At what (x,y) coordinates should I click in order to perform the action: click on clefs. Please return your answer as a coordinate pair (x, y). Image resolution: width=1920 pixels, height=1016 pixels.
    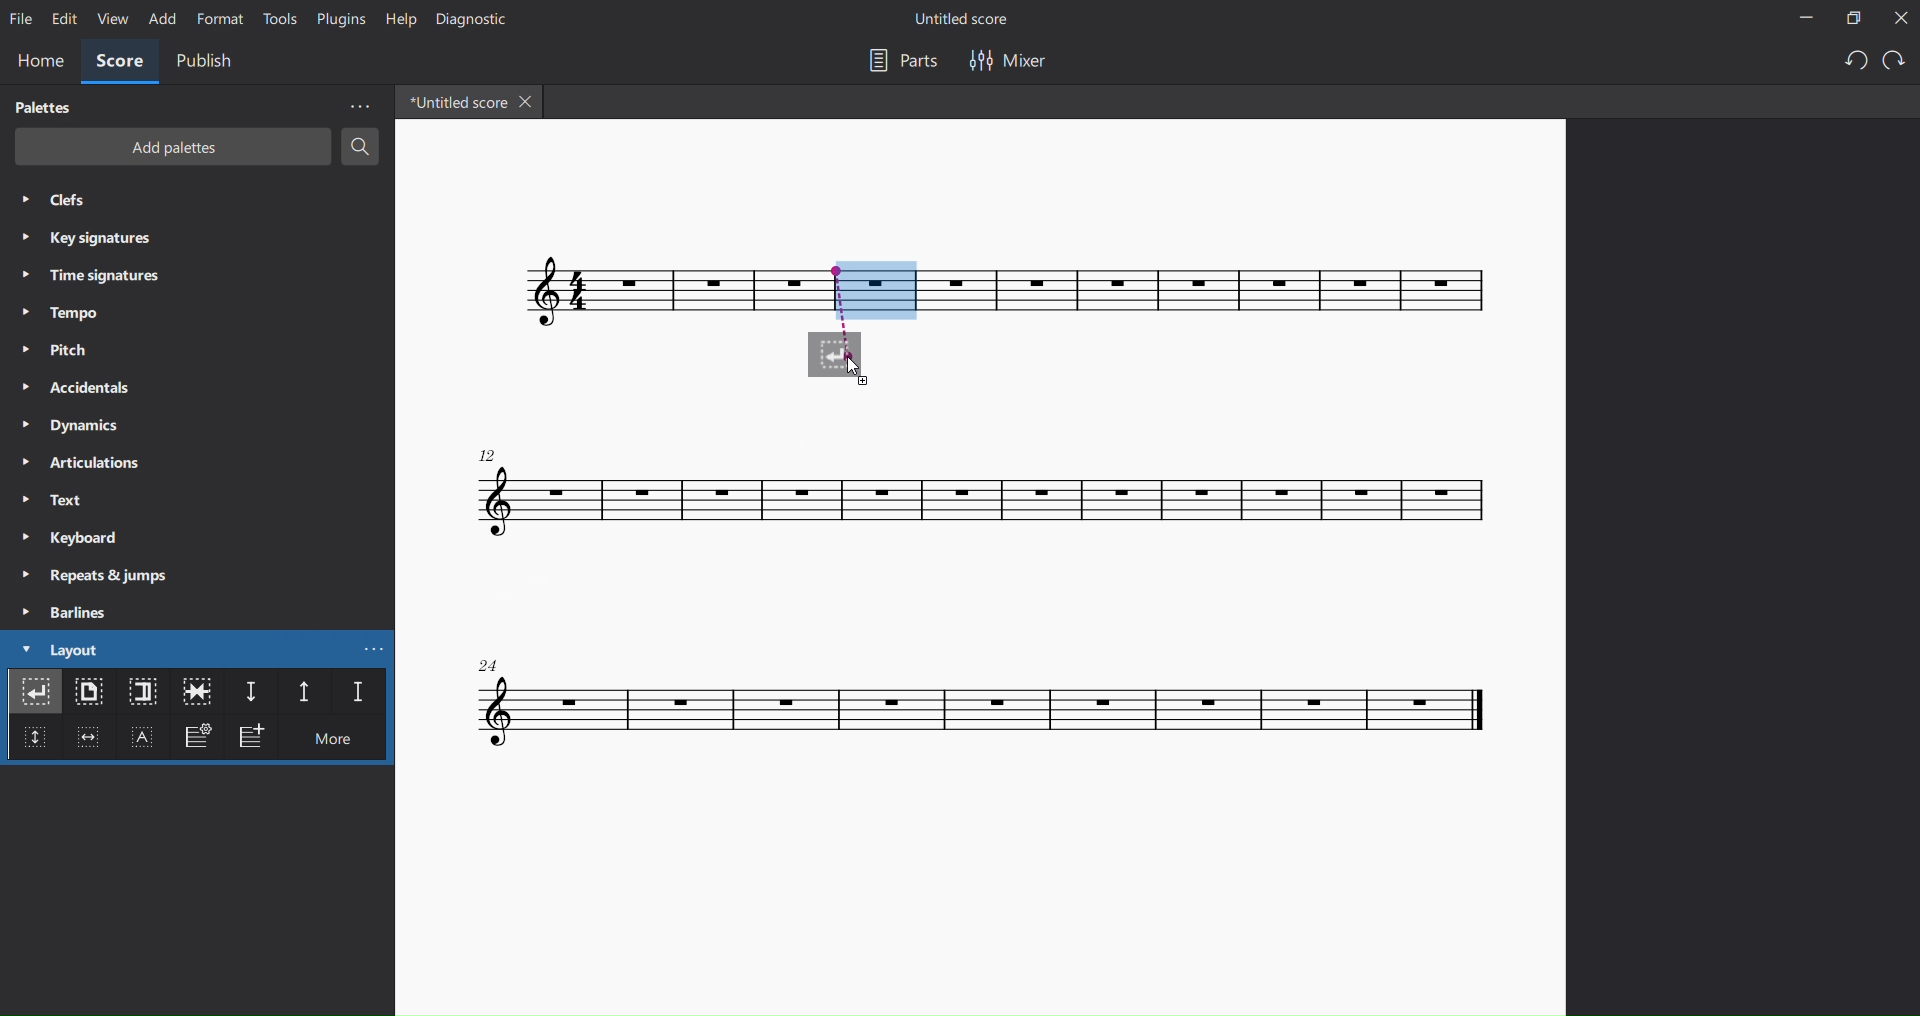
    Looking at the image, I should click on (63, 202).